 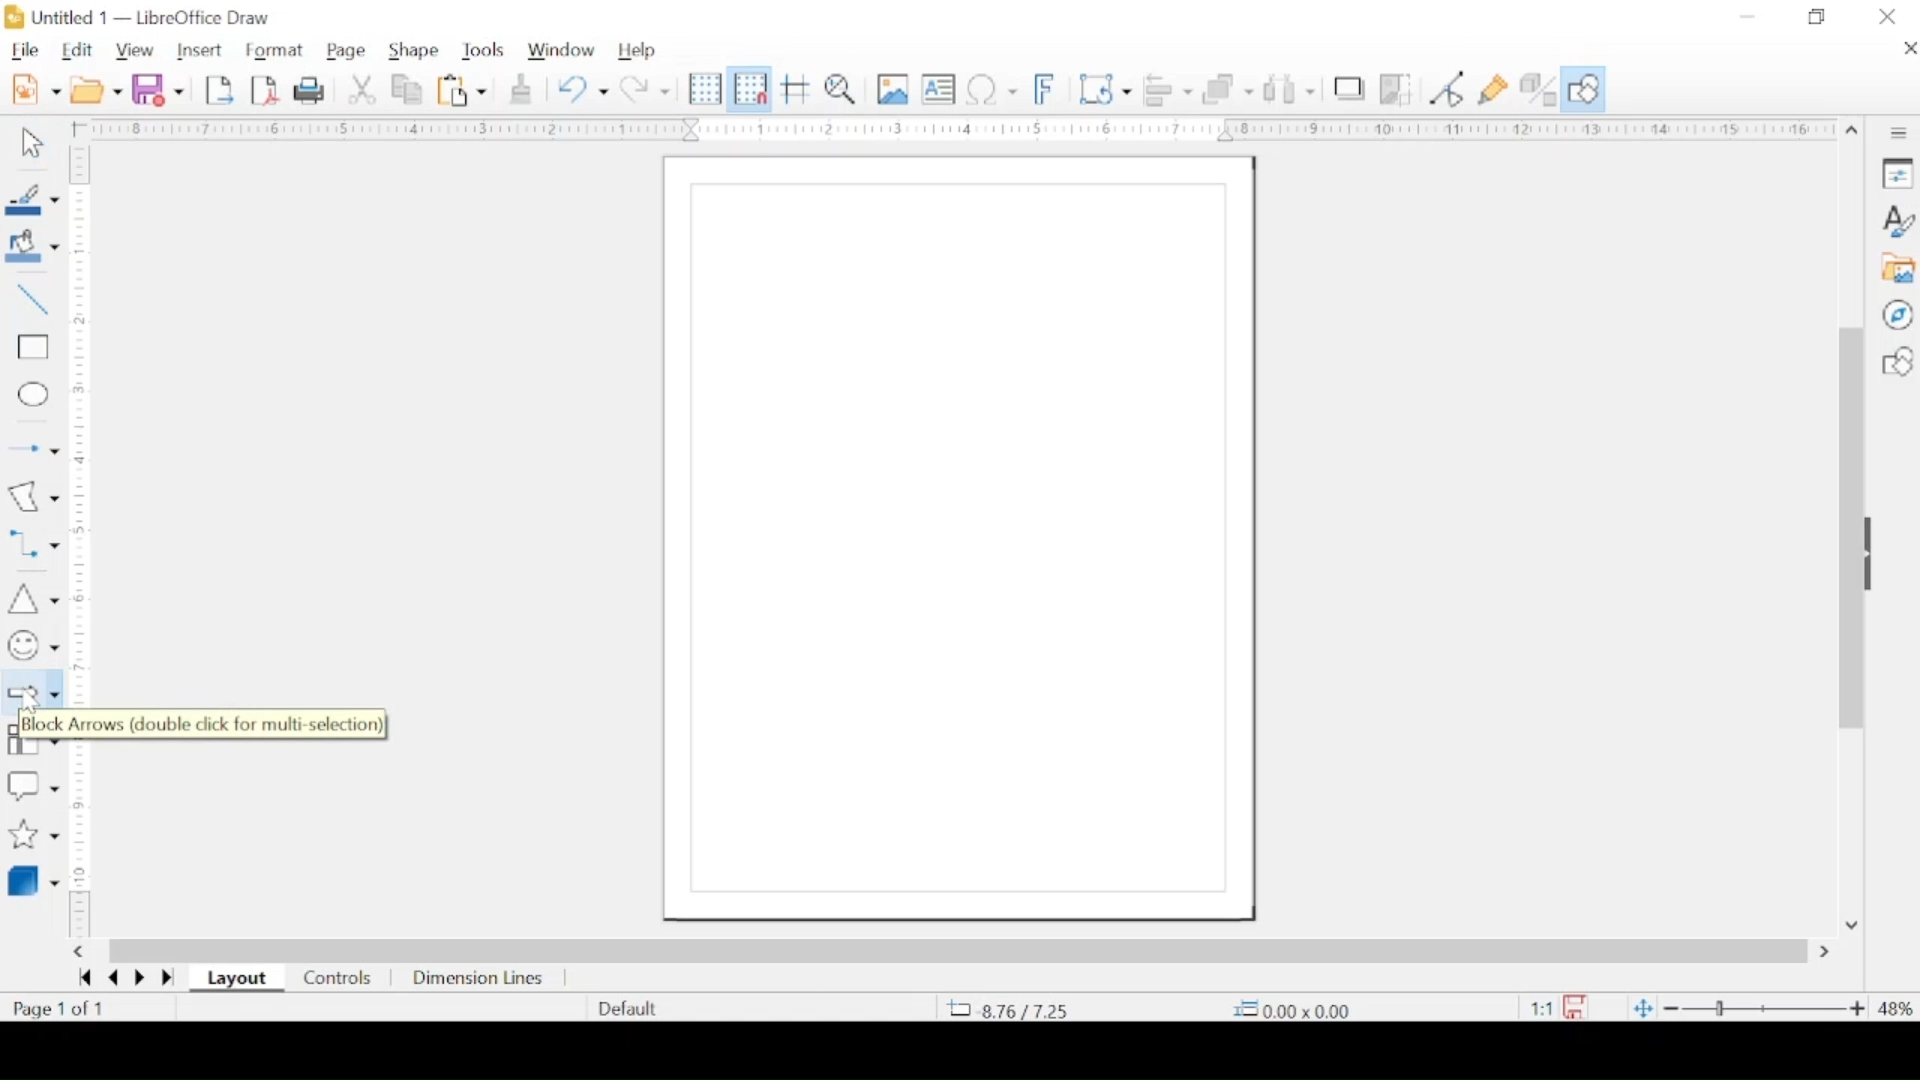 I want to click on 3d object, so click(x=35, y=880).